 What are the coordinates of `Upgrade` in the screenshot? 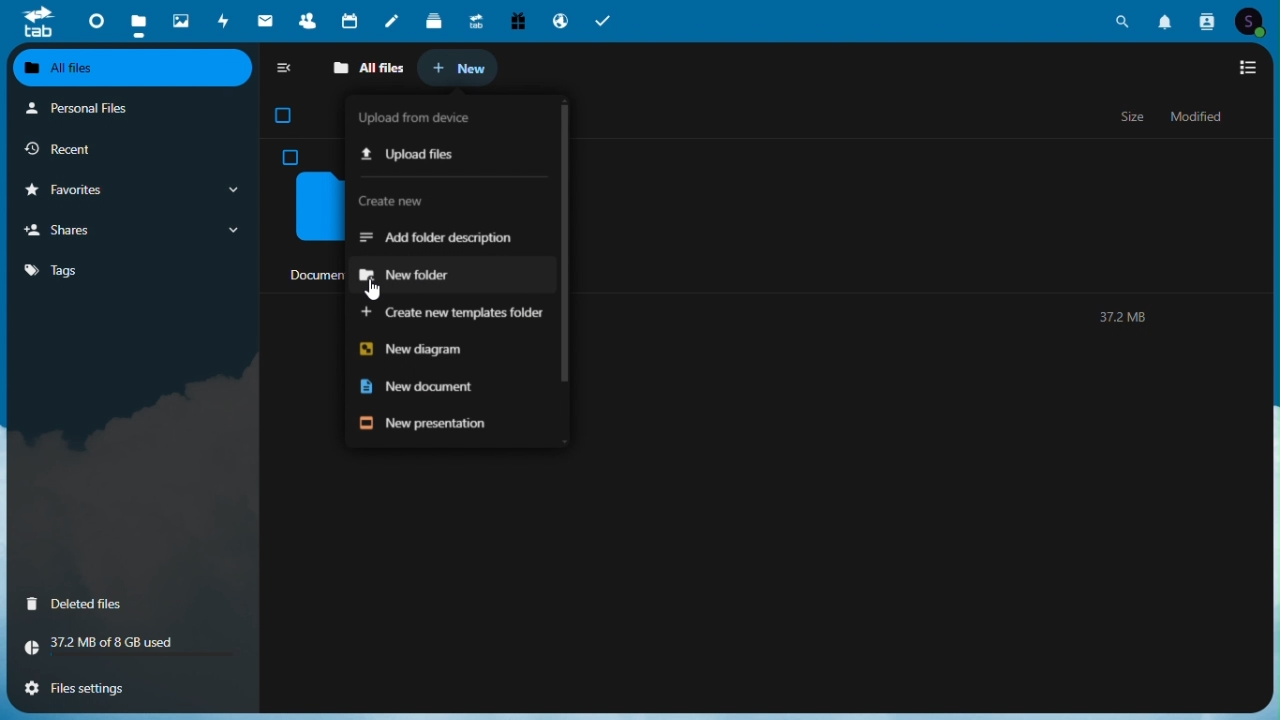 It's located at (478, 20).